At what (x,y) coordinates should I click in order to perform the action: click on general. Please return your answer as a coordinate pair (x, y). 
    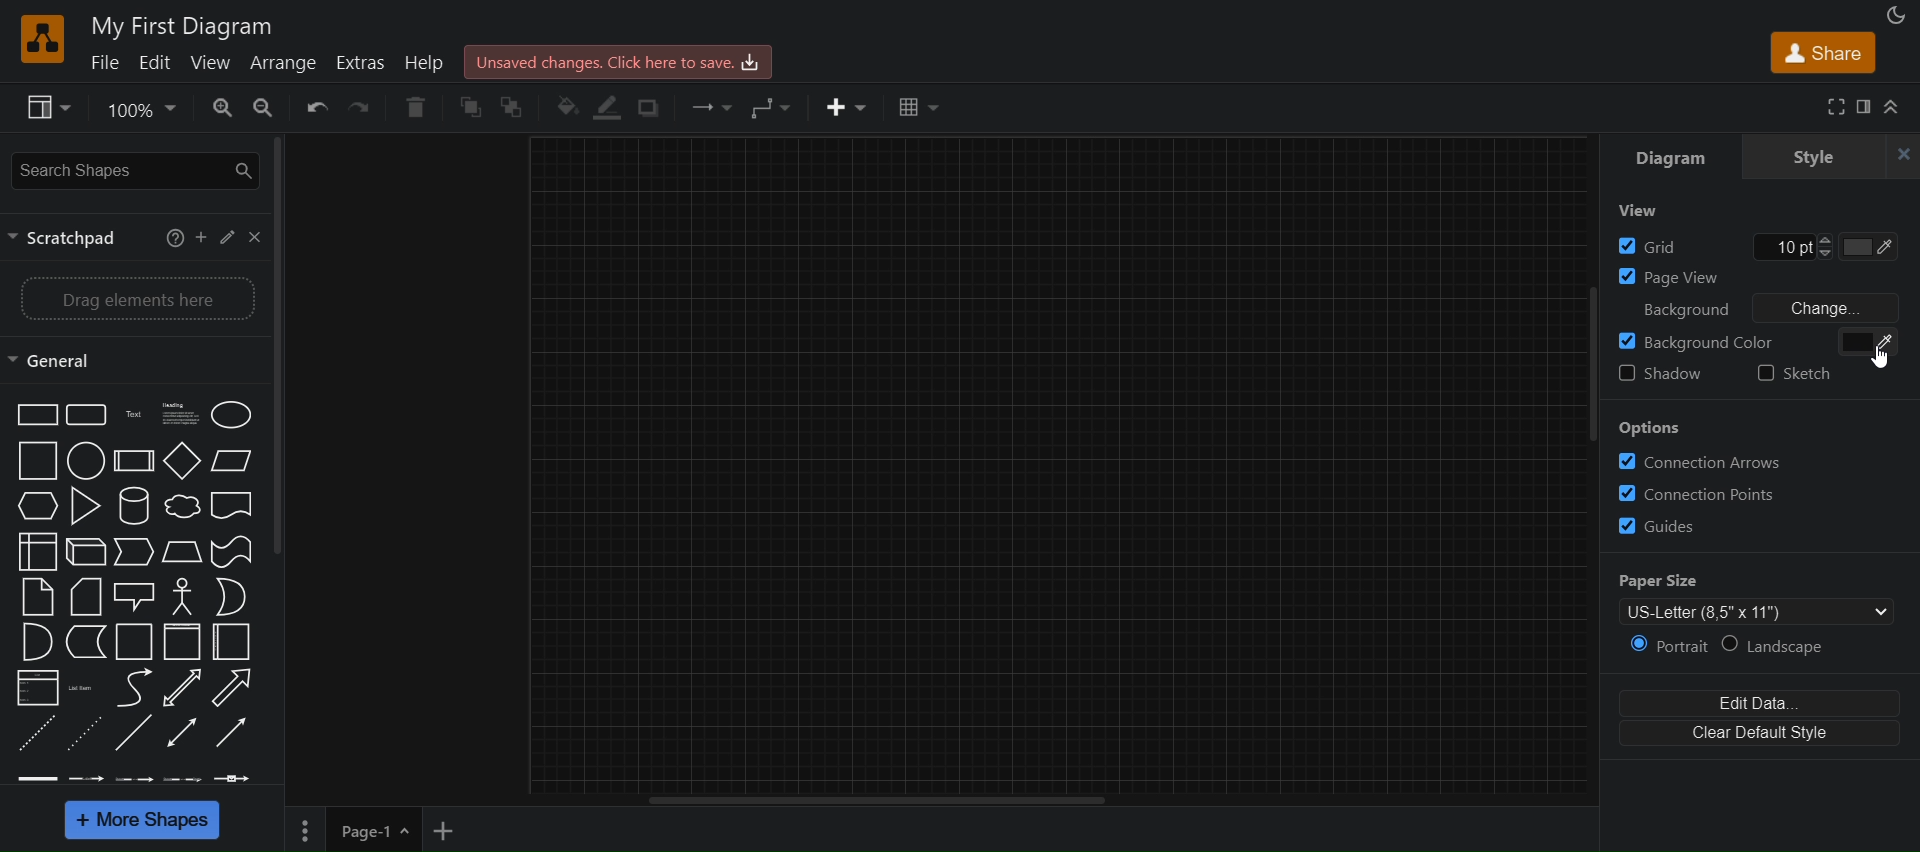
    Looking at the image, I should click on (57, 360).